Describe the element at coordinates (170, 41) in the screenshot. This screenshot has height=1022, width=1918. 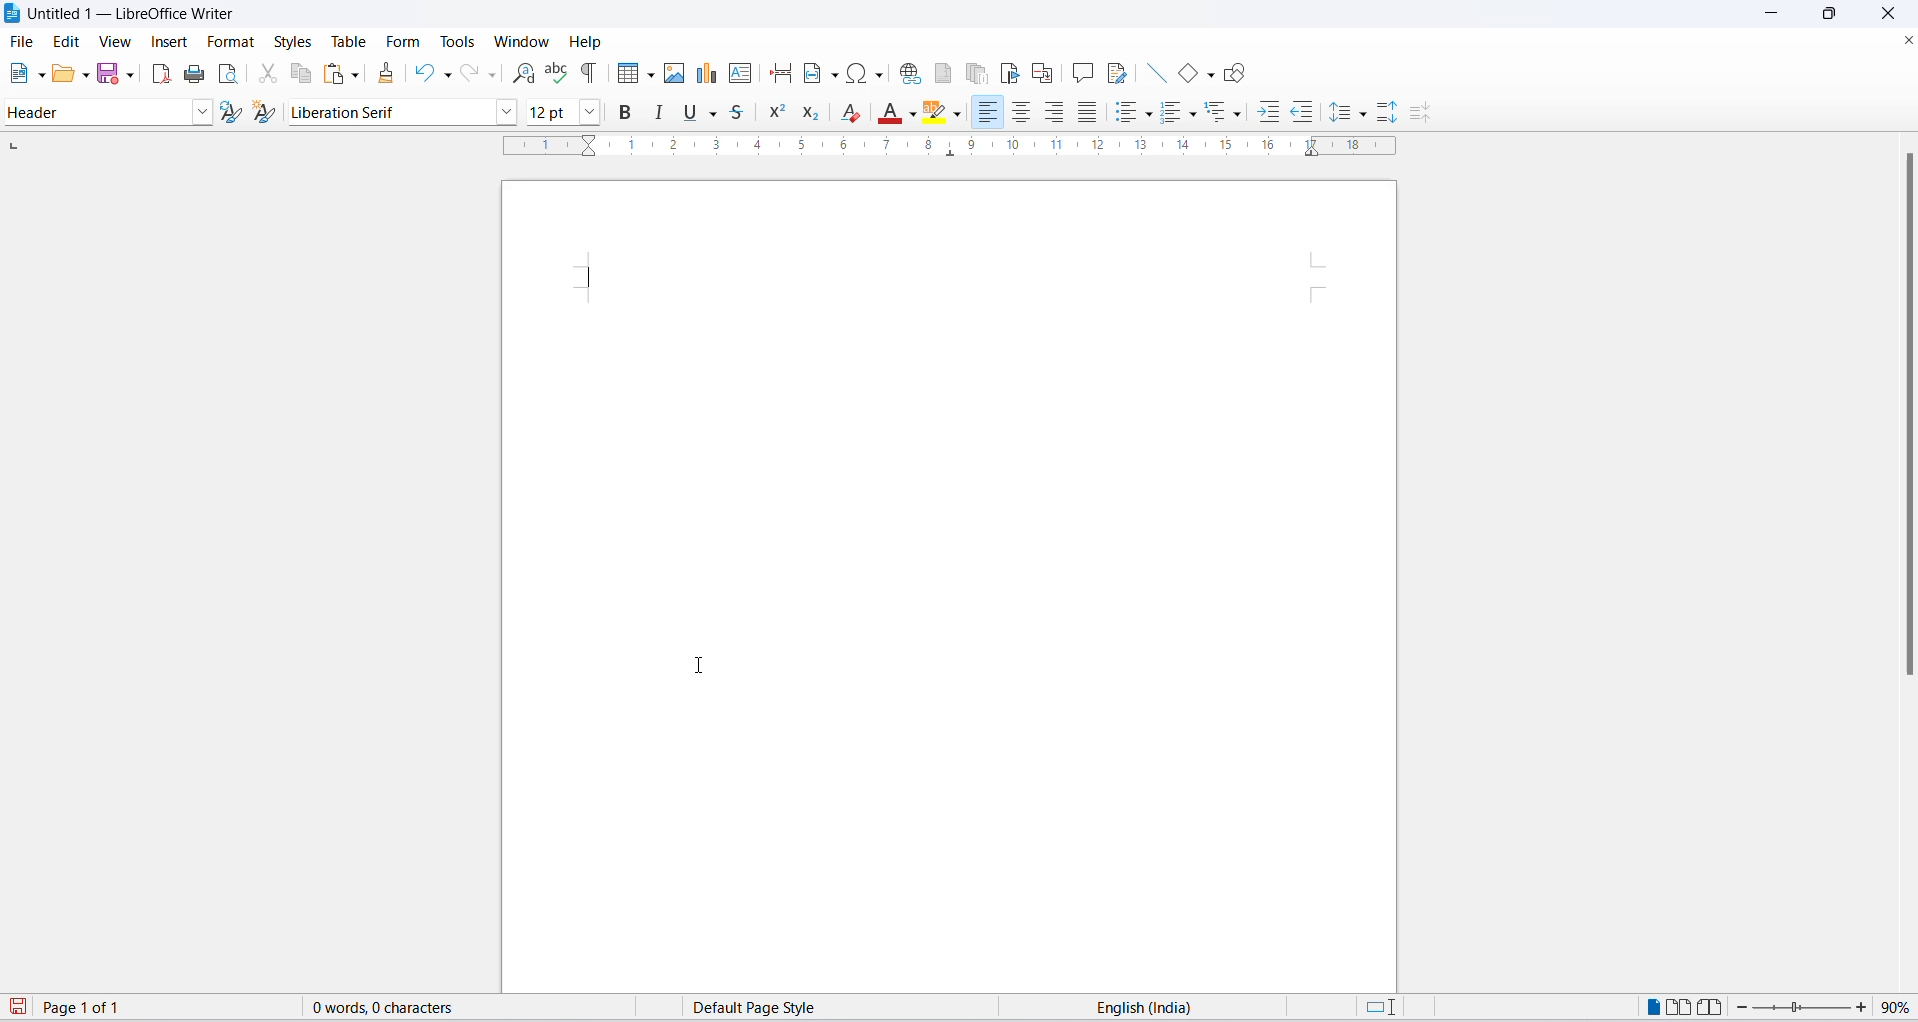
I see `insert` at that location.